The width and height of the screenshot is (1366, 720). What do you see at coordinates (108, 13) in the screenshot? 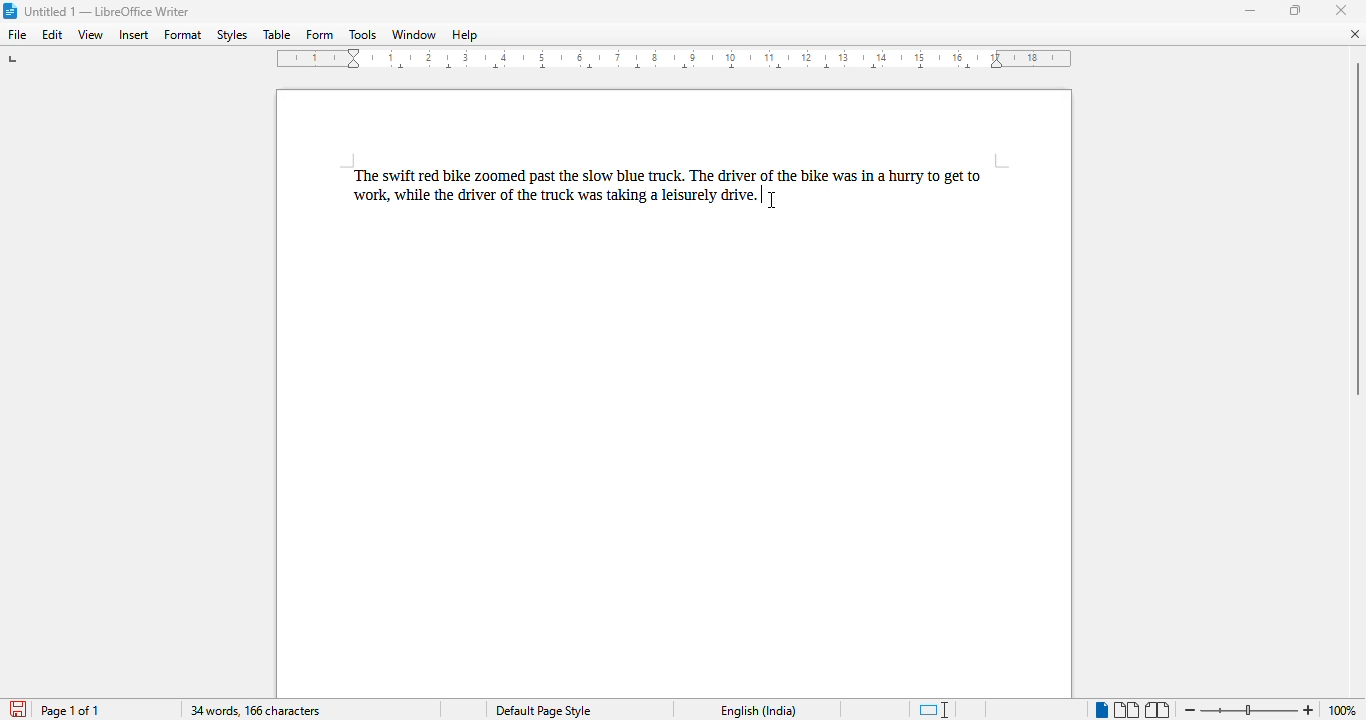
I see `Untitled 1 -- LibreOffice Writer` at bounding box center [108, 13].